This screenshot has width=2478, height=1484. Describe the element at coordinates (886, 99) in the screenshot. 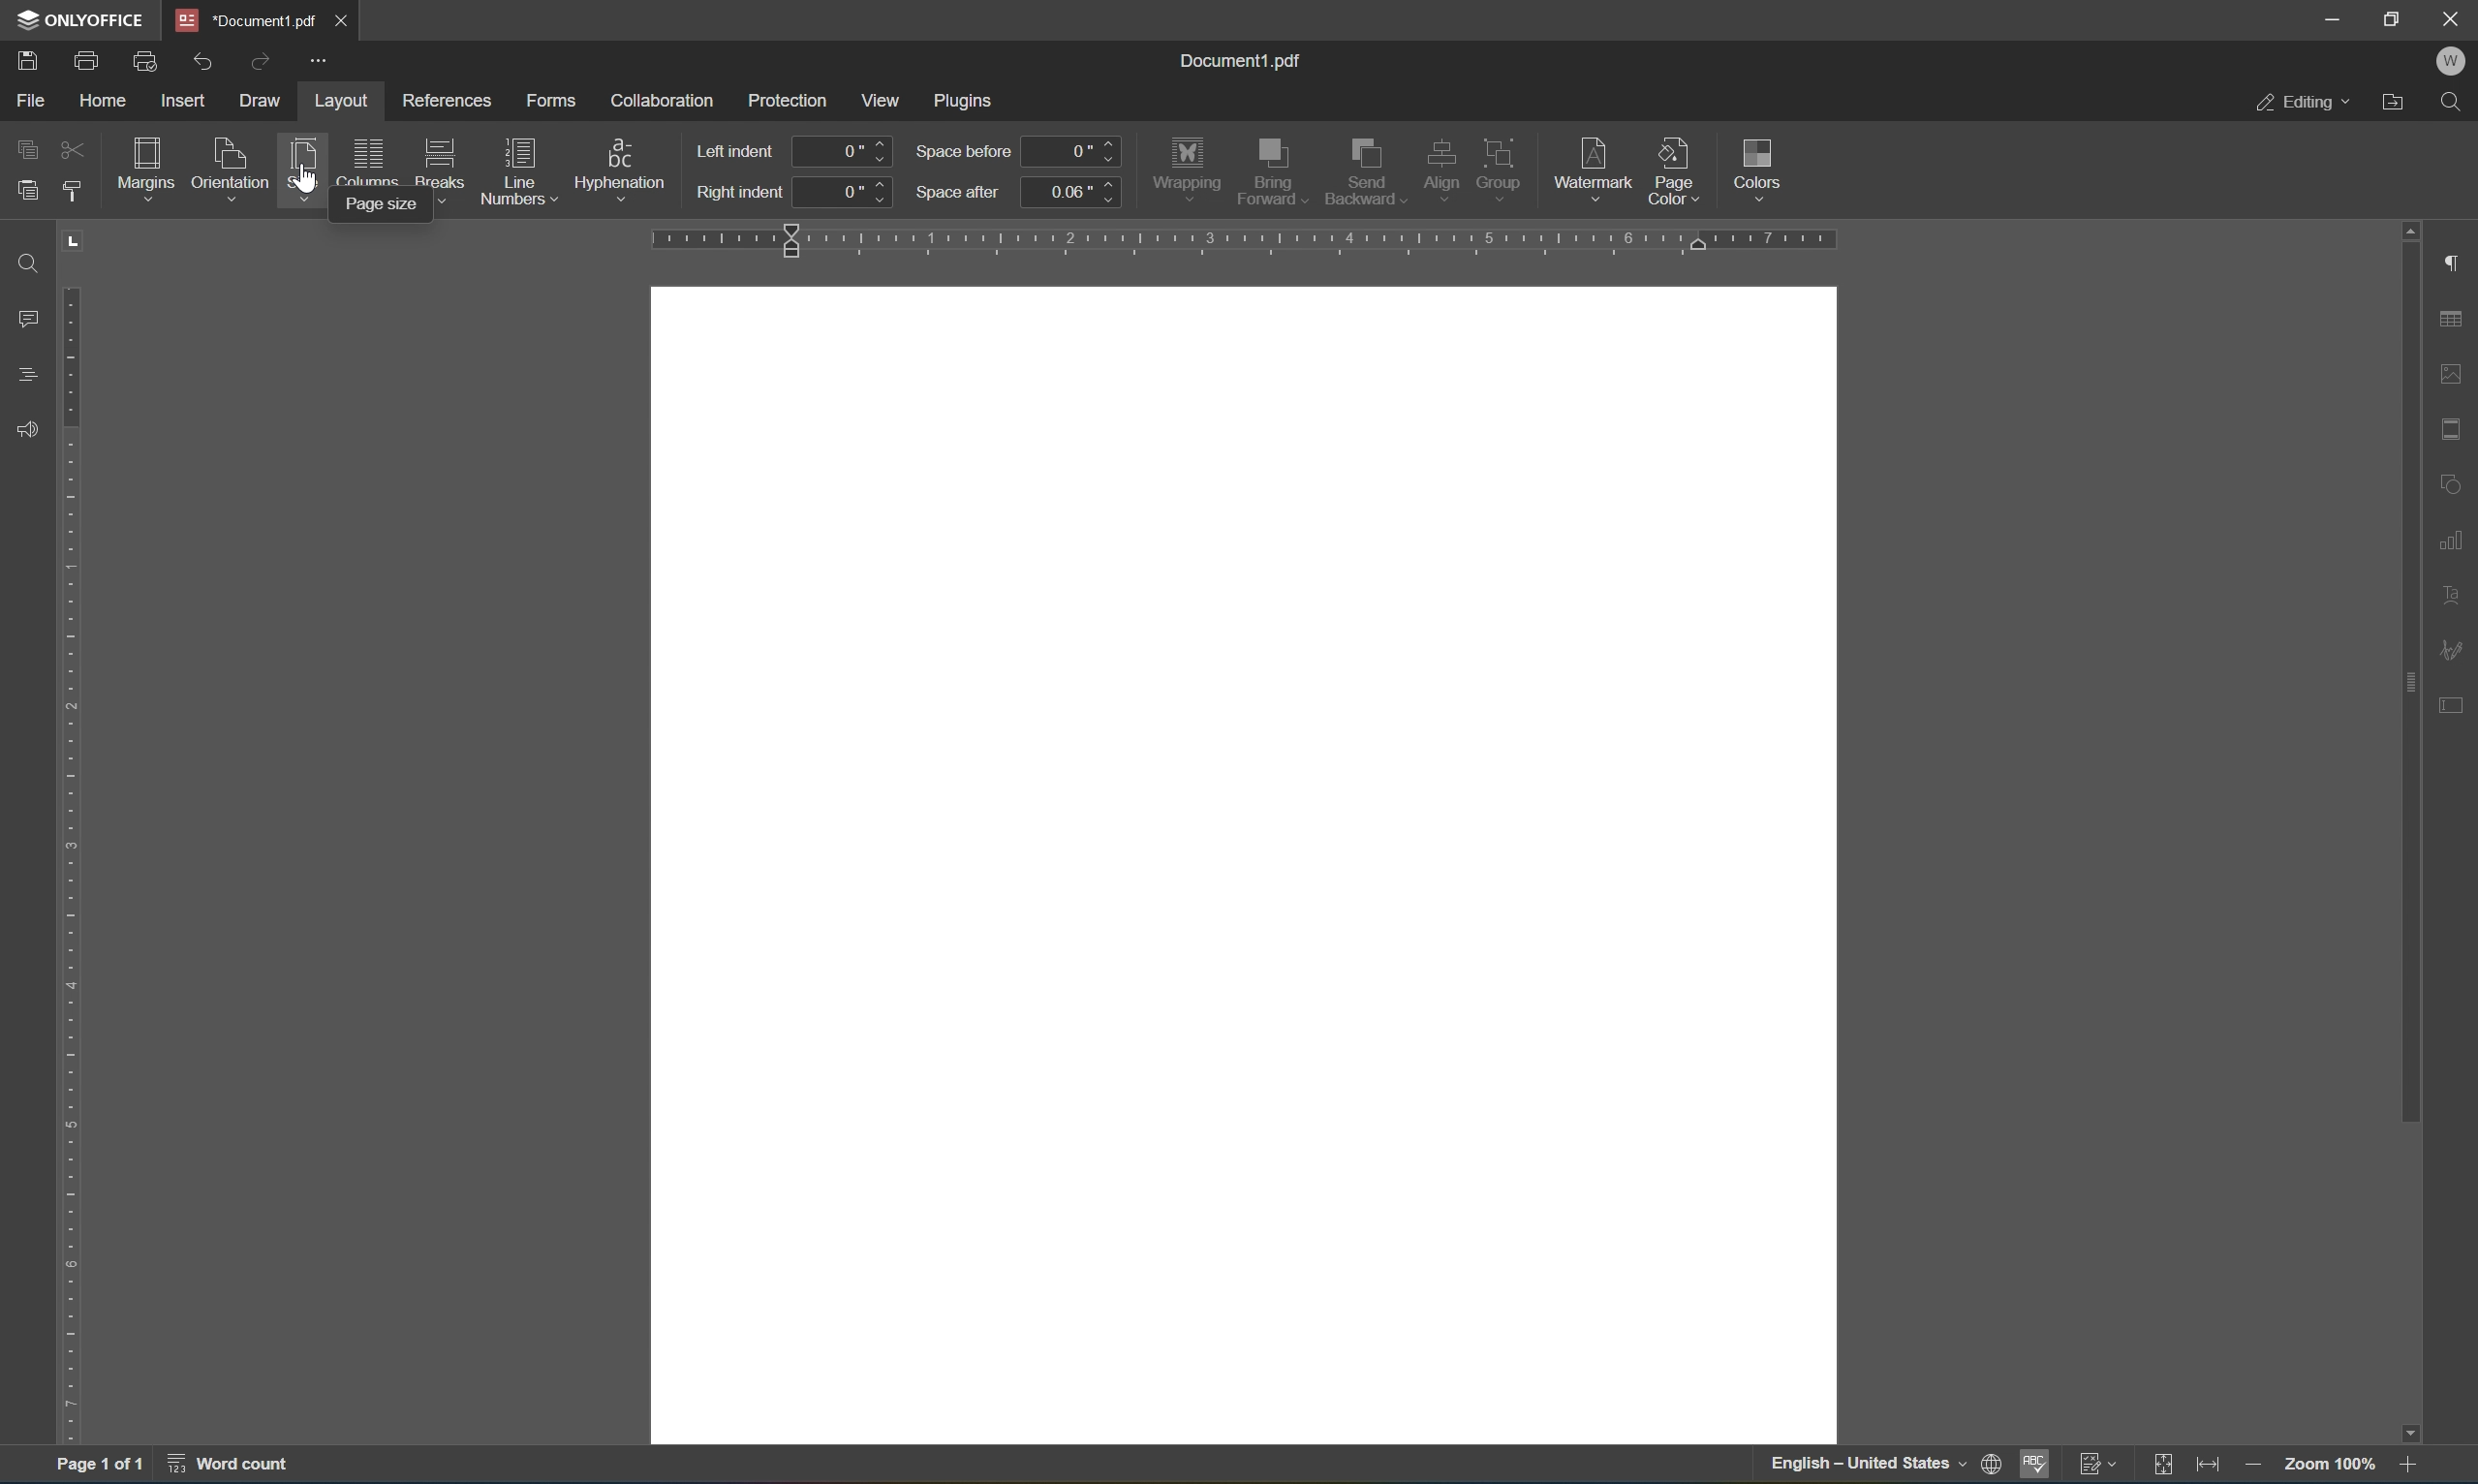

I see `view` at that location.